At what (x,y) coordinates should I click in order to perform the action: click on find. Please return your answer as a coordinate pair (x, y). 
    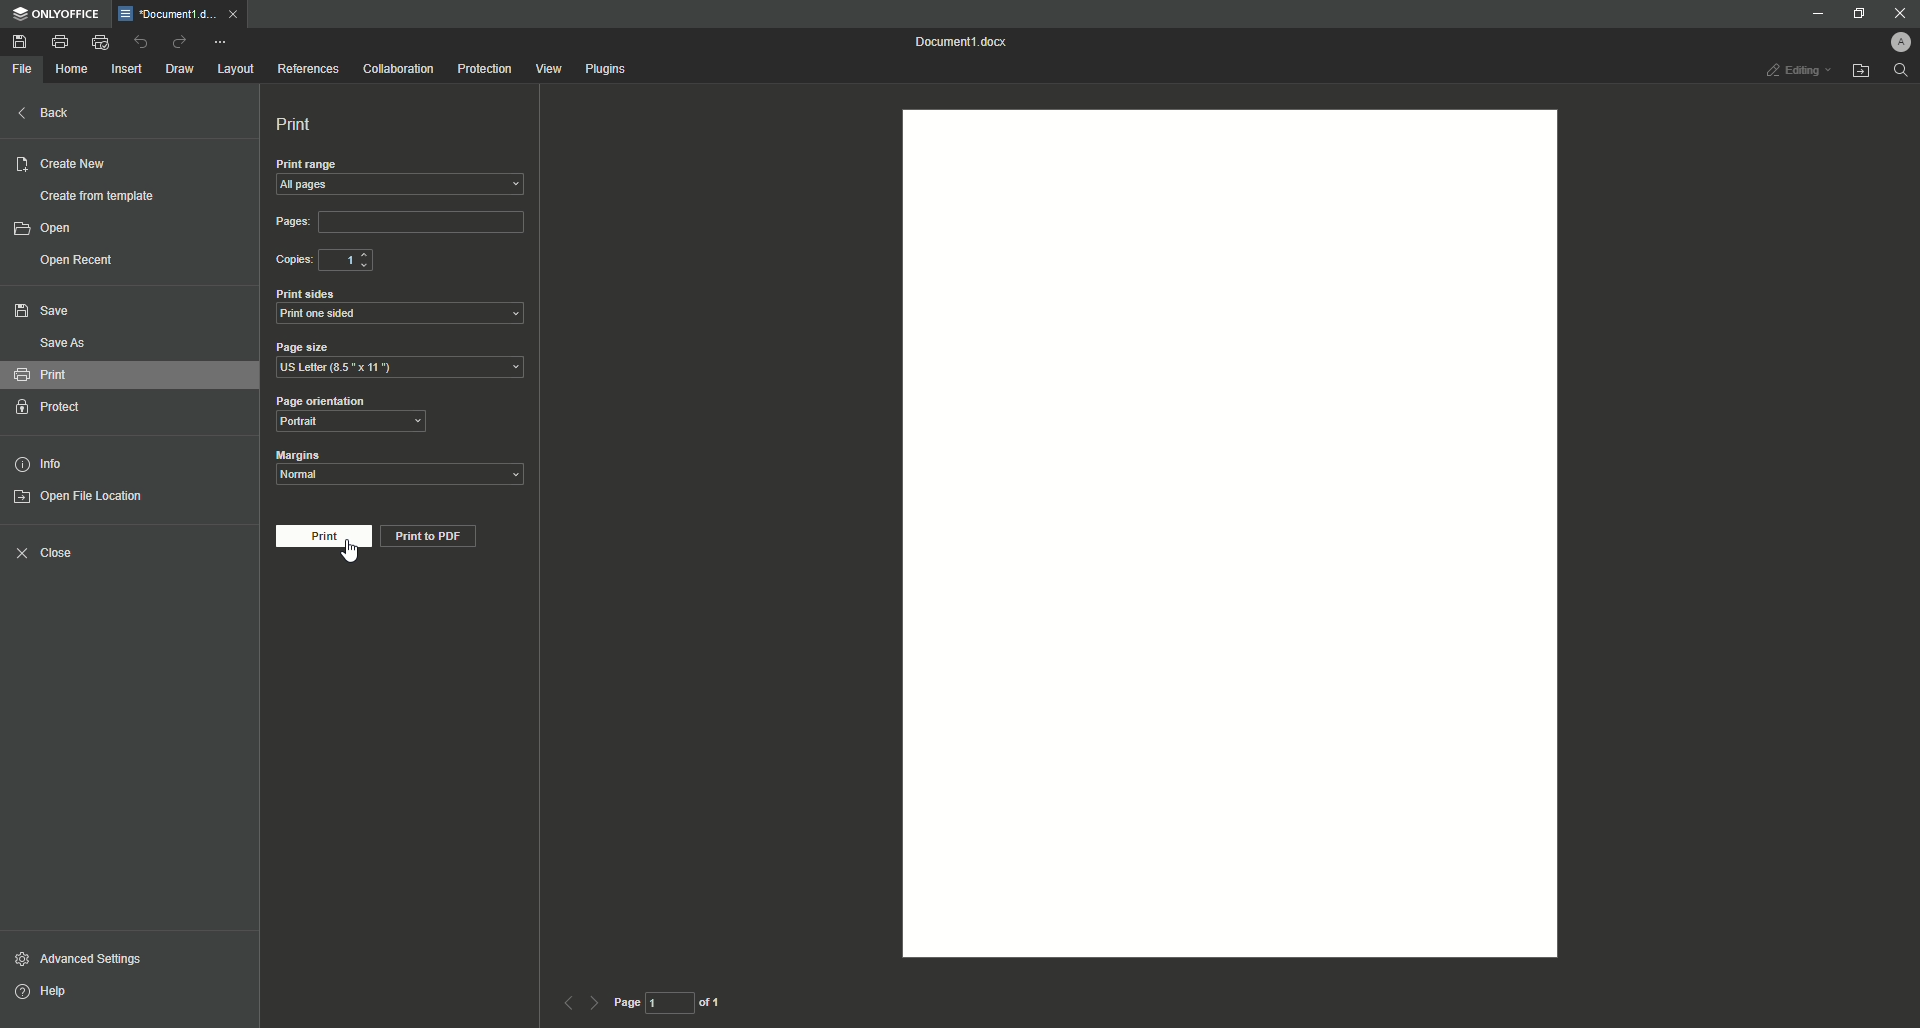
    Looking at the image, I should click on (1900, 70).